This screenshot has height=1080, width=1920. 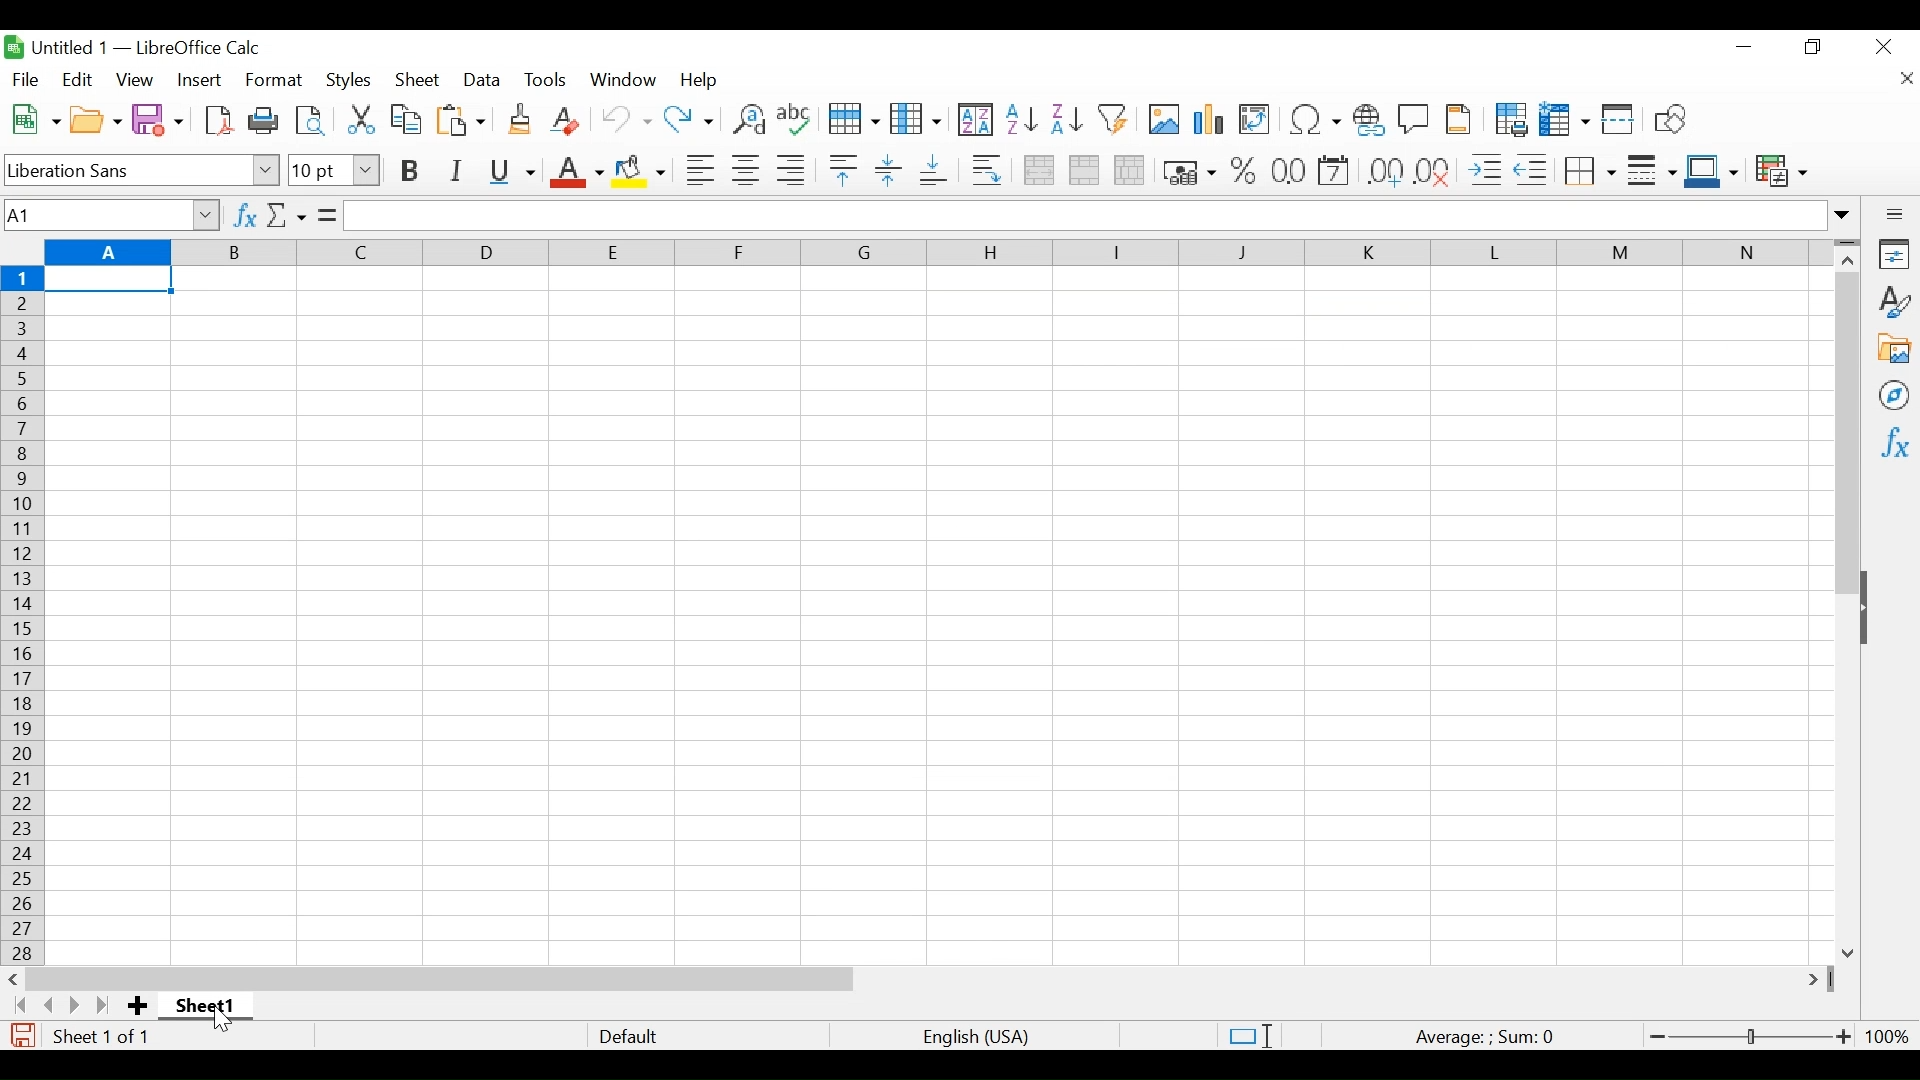 What do you see at coordinates (107, 1005) in the screenshot?
I see `Scroll to the last page` at bounding box center [107, 1005].